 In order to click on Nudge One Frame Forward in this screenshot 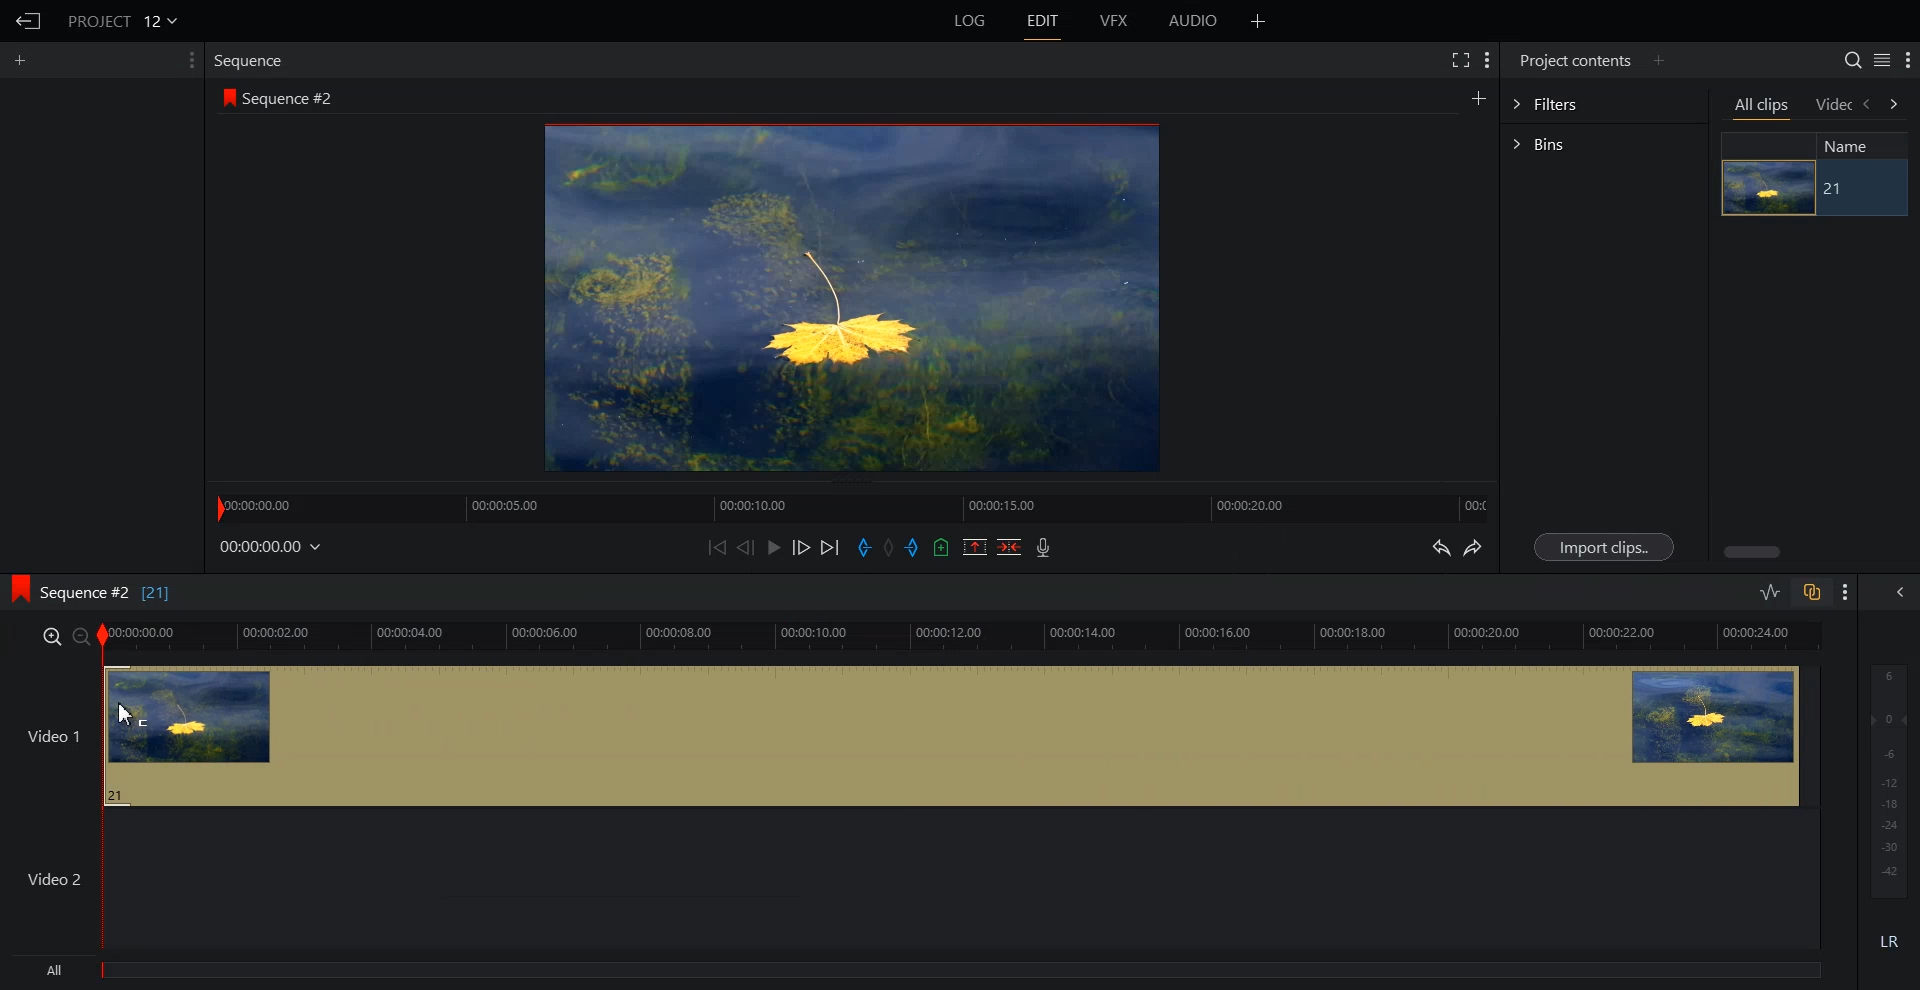, I will do `click(802, 548)`.